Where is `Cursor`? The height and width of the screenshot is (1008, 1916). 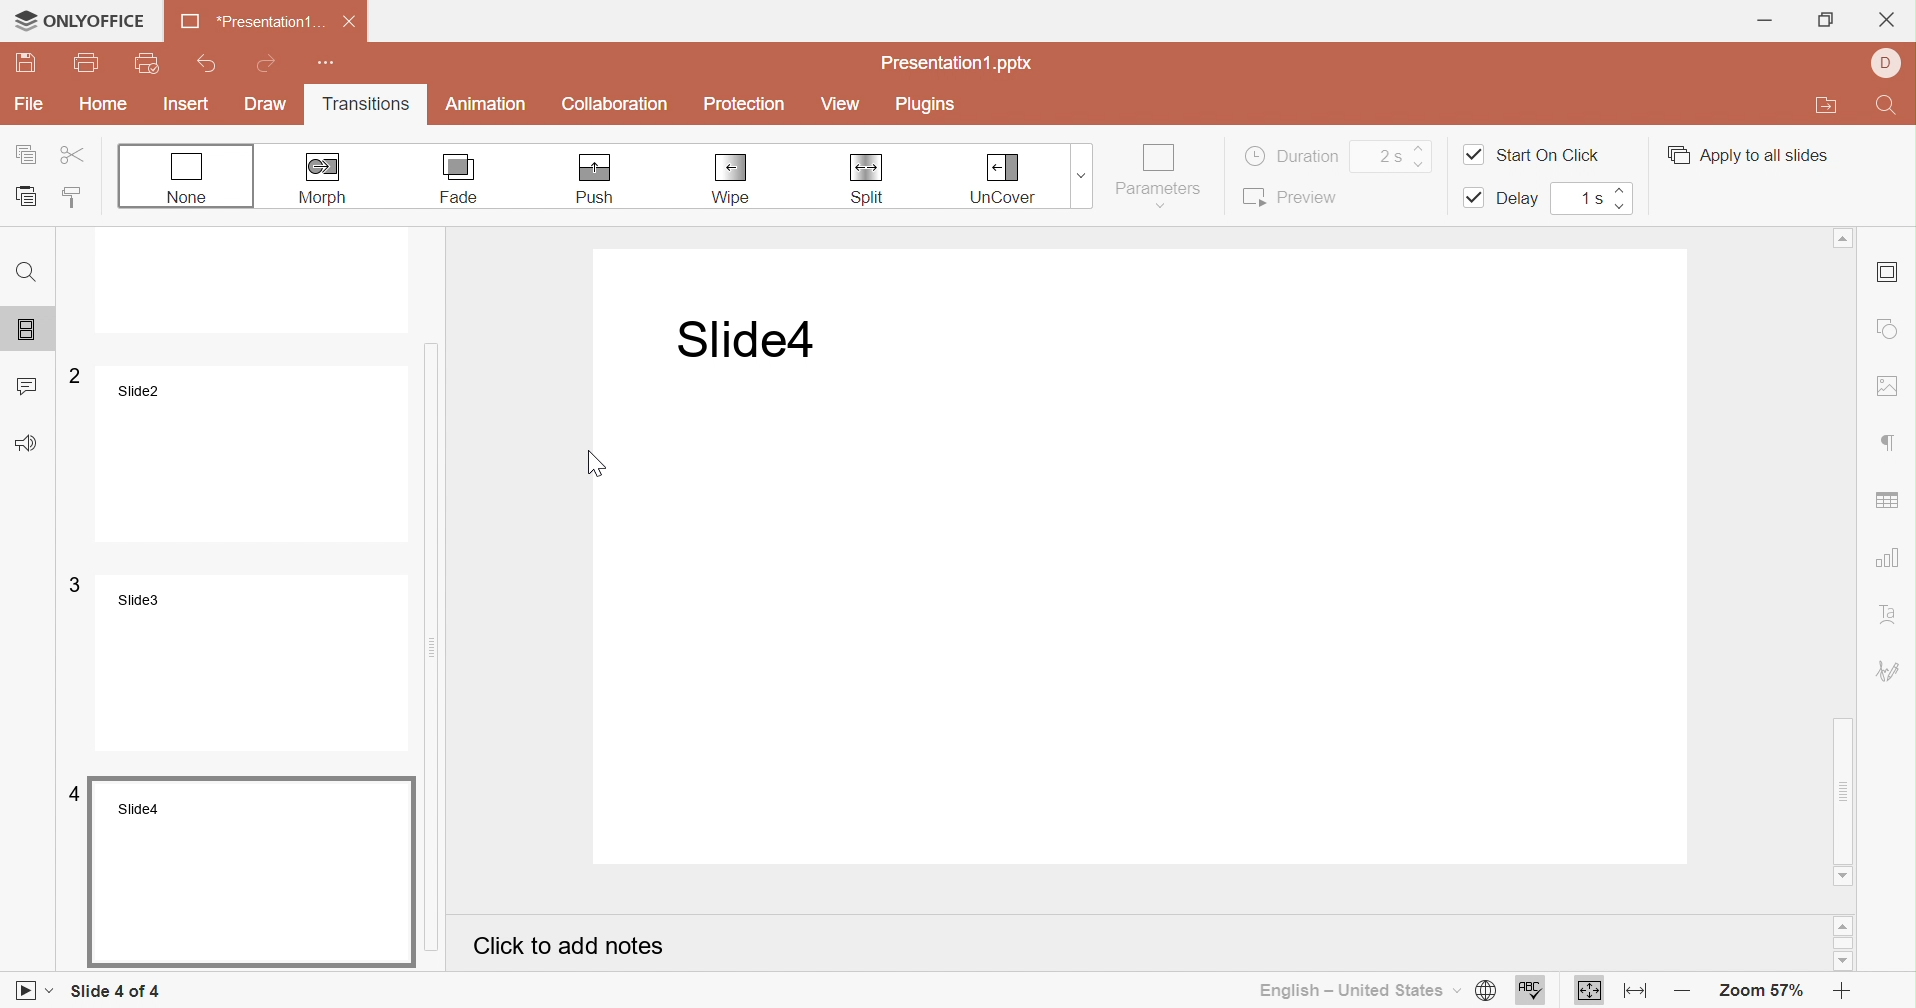
Cursor is located at coordinates (600, 464).